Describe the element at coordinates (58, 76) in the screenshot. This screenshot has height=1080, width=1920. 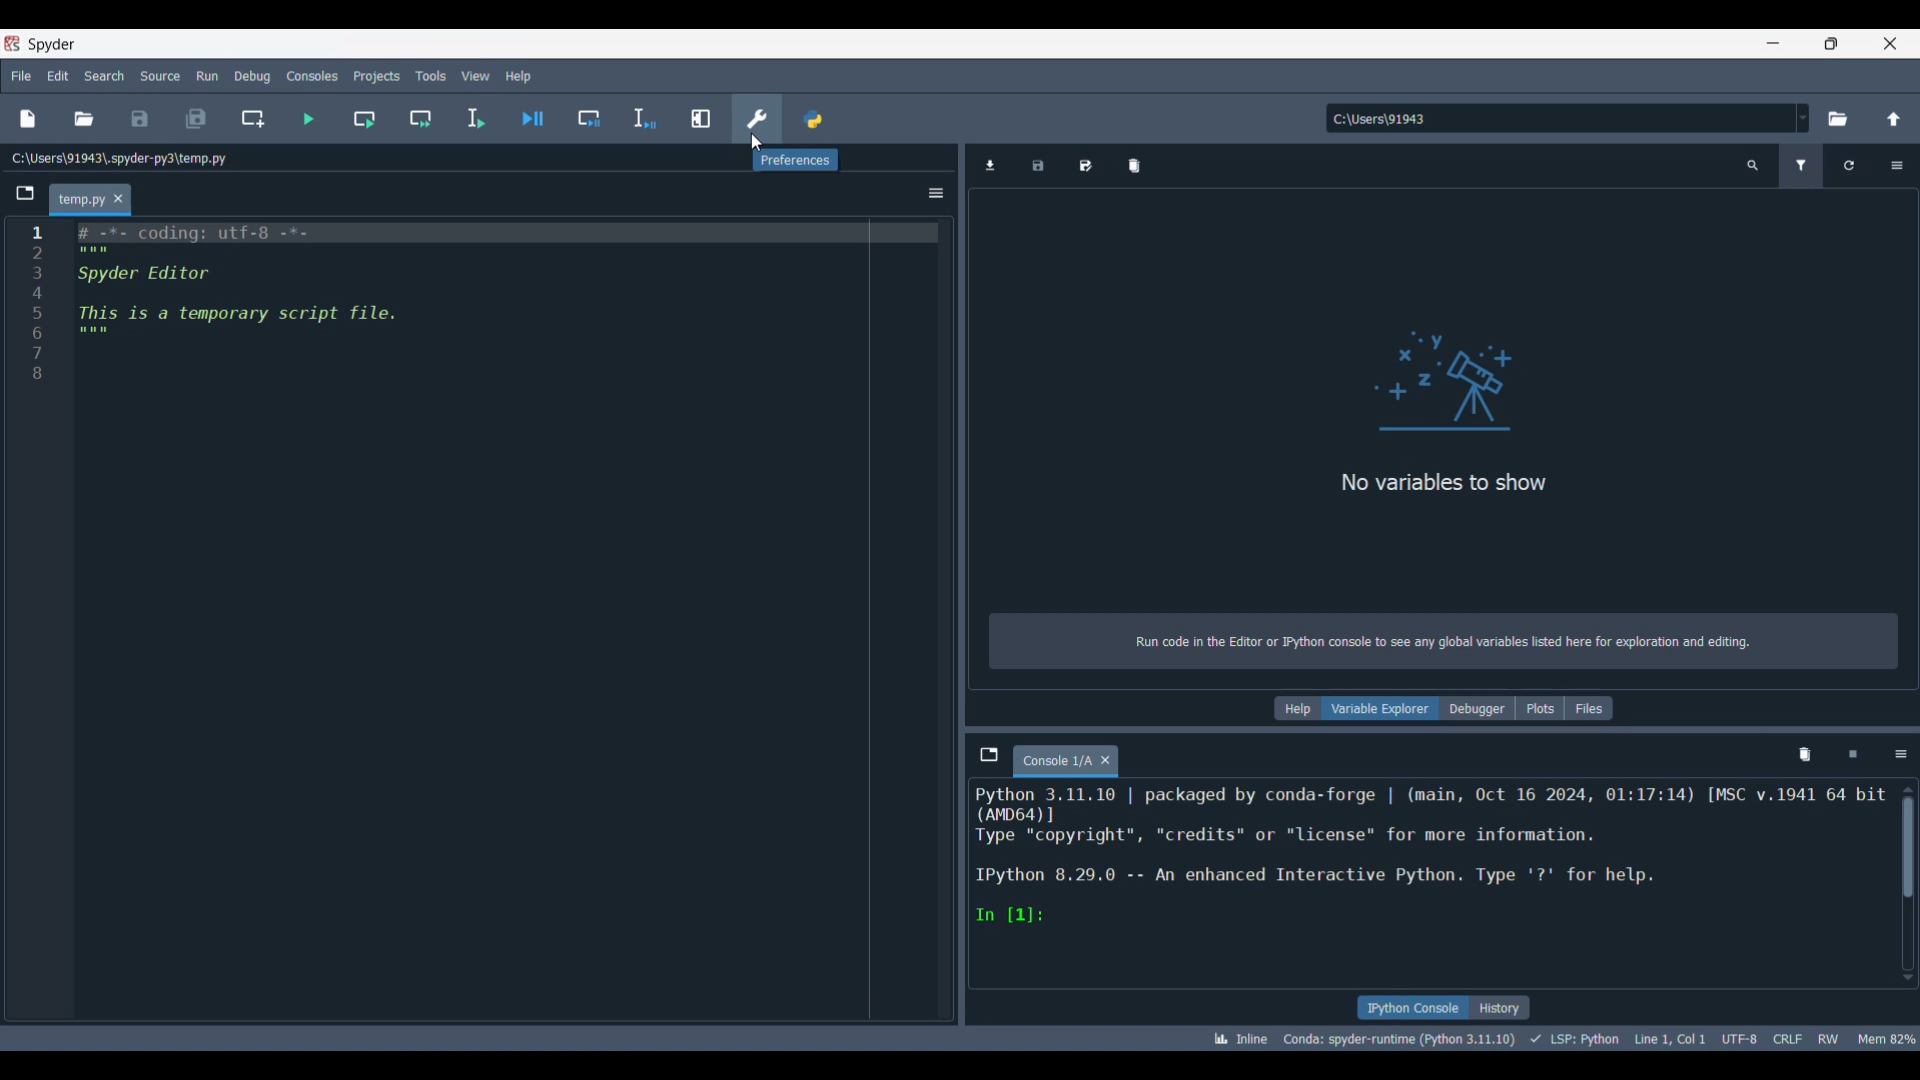
I see `Edit menu` at that location.